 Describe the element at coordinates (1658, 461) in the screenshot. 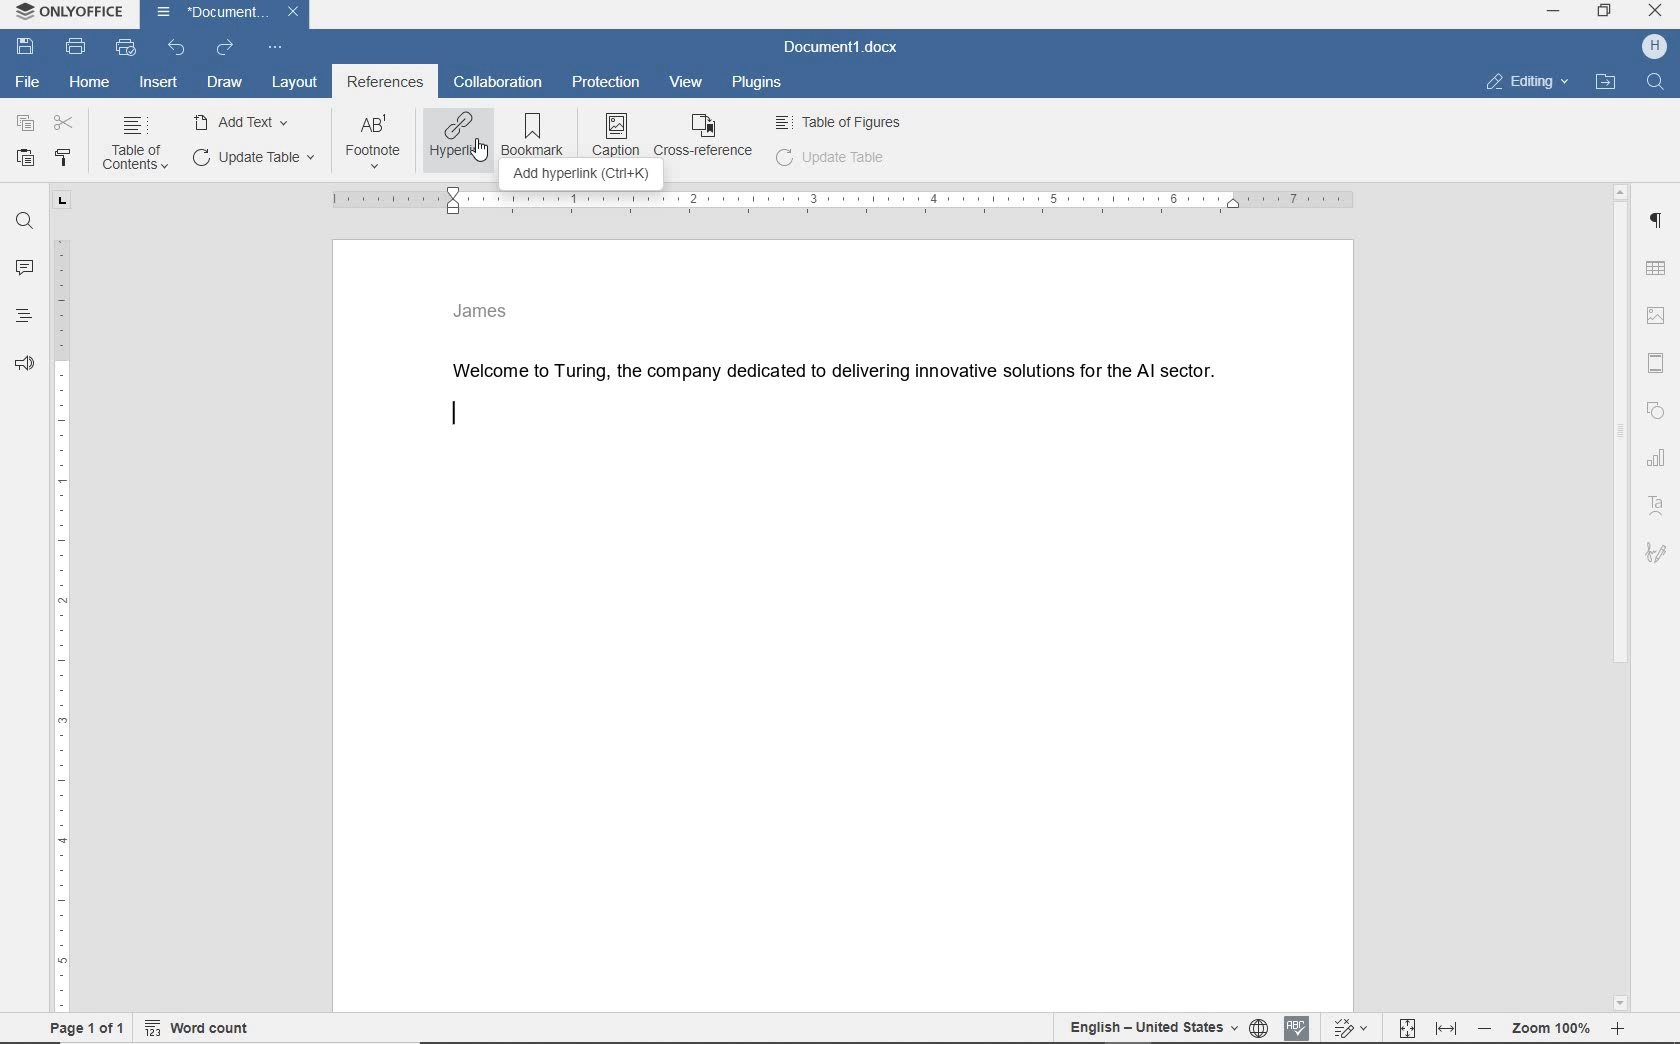

I see `chart` at that location.